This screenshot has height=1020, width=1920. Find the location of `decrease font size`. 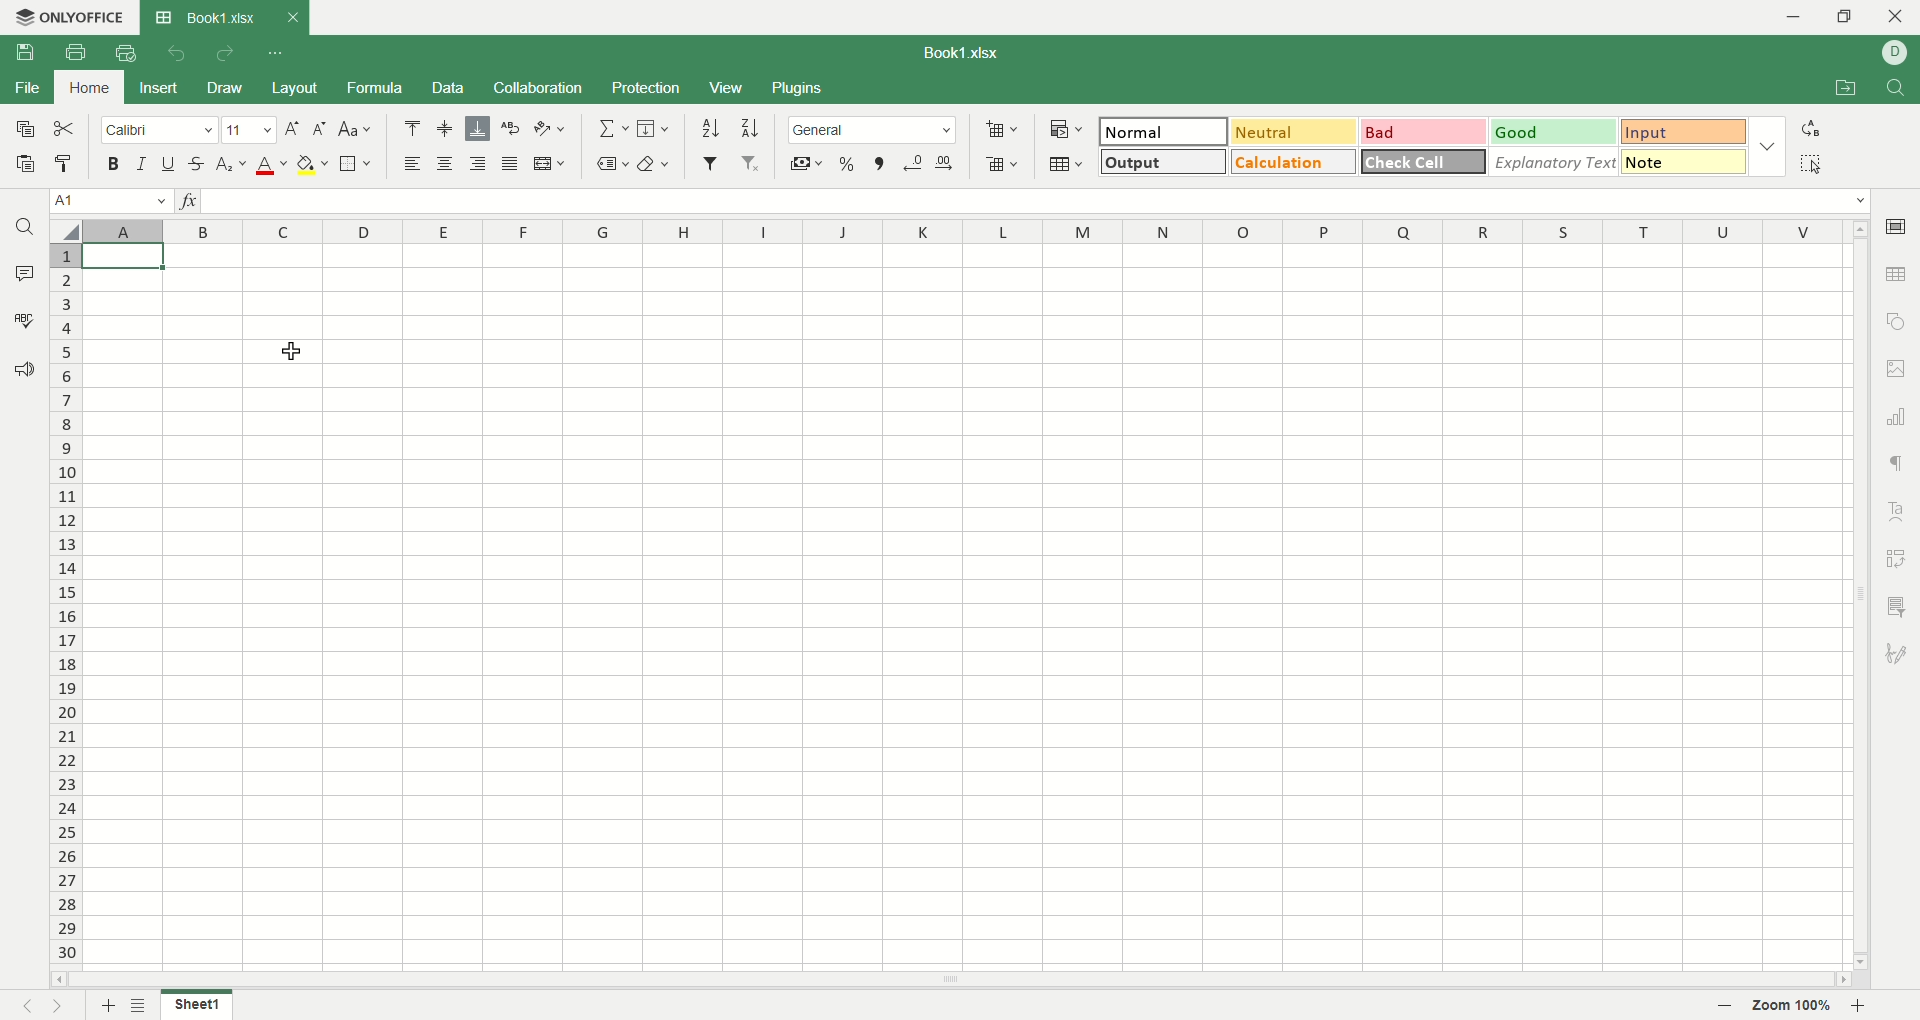

decrease font size is located at coordinates (320, 128).